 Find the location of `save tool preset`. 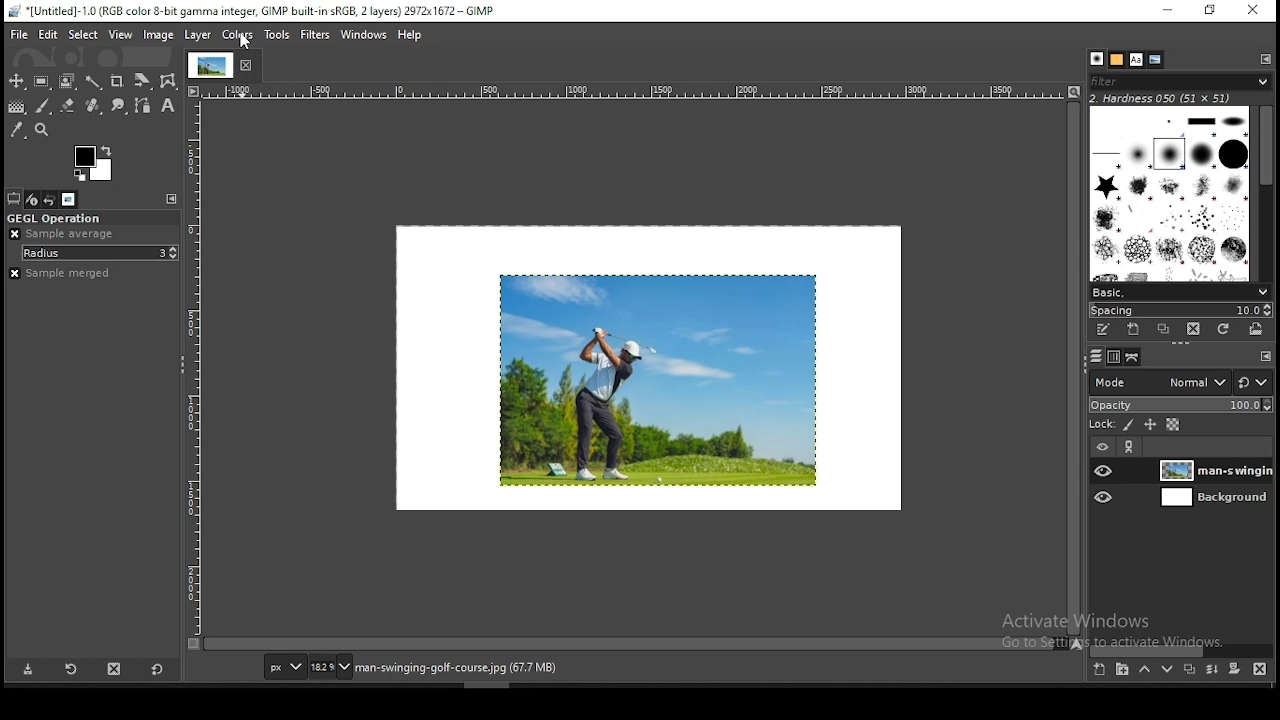

save tool preset is located at coordinates (32, 669).